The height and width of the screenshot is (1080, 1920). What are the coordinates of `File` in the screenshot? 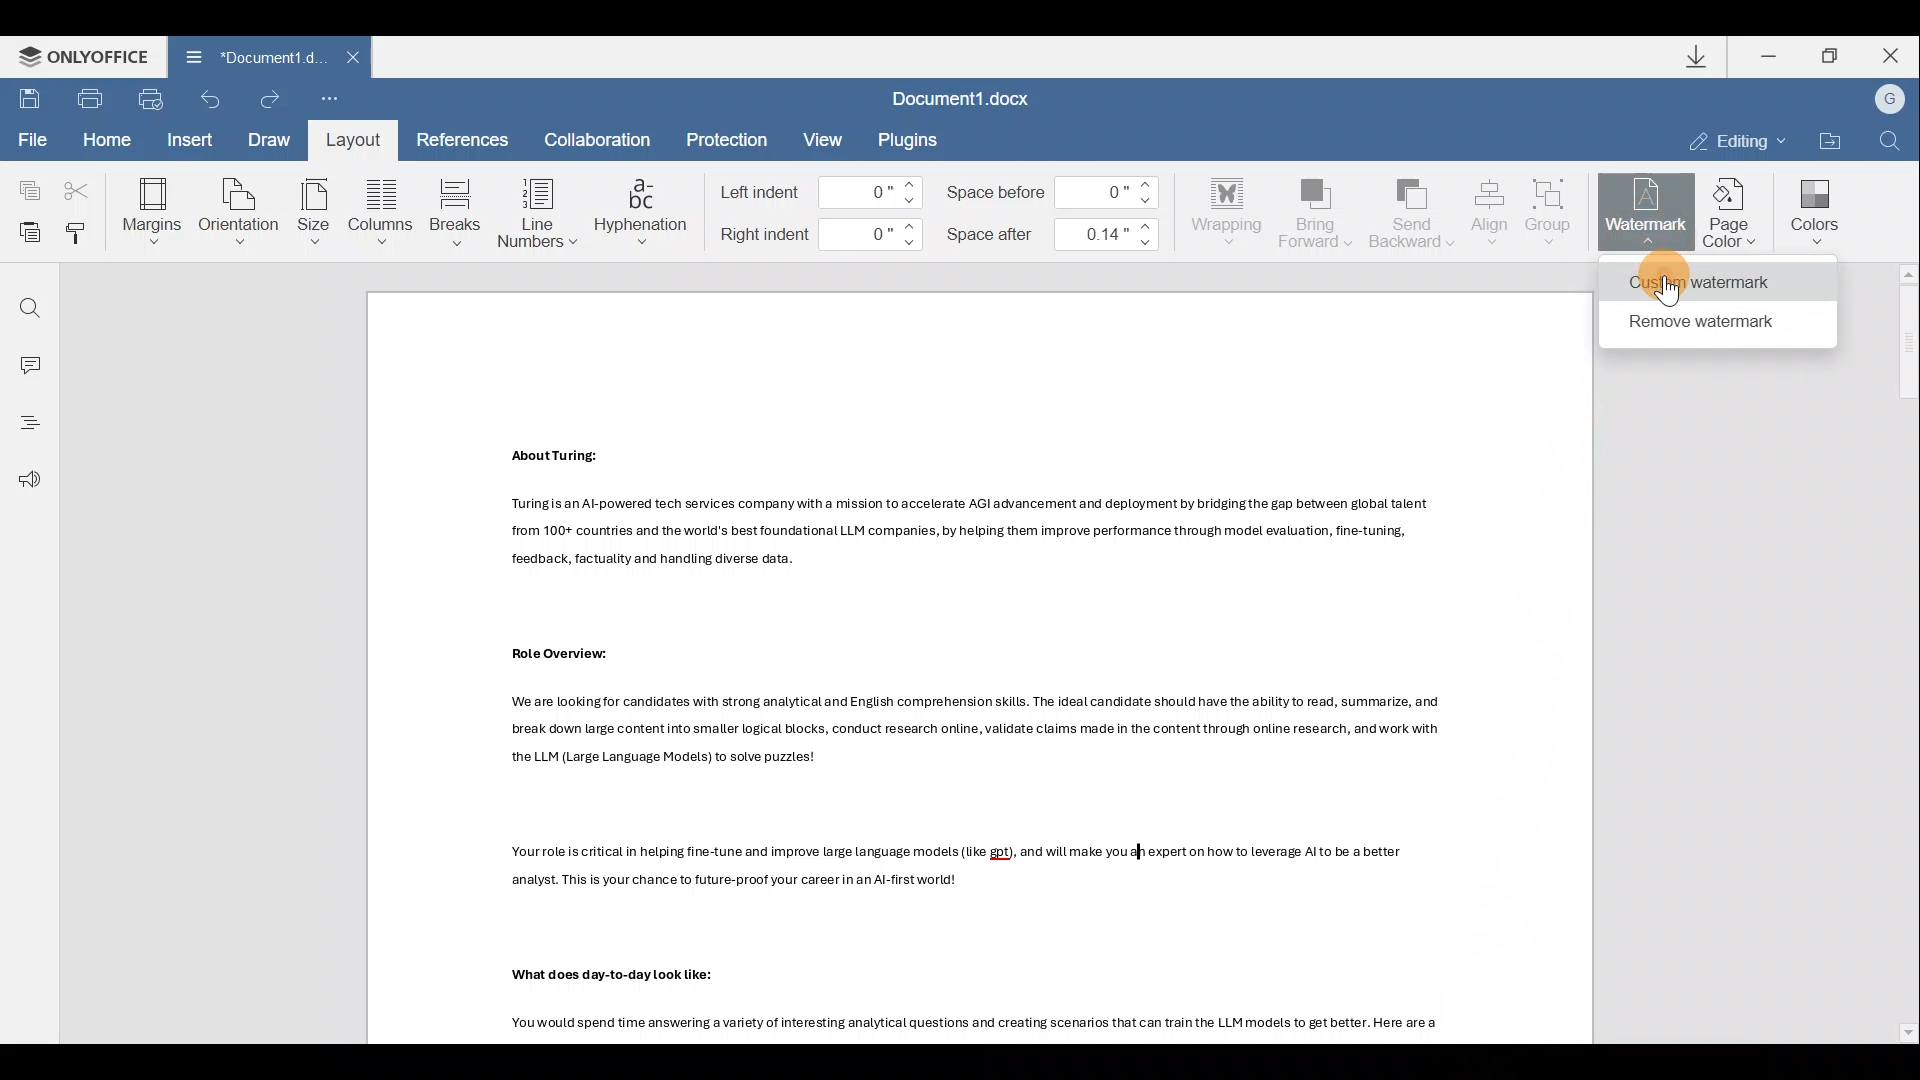 It's located at (28, 140).